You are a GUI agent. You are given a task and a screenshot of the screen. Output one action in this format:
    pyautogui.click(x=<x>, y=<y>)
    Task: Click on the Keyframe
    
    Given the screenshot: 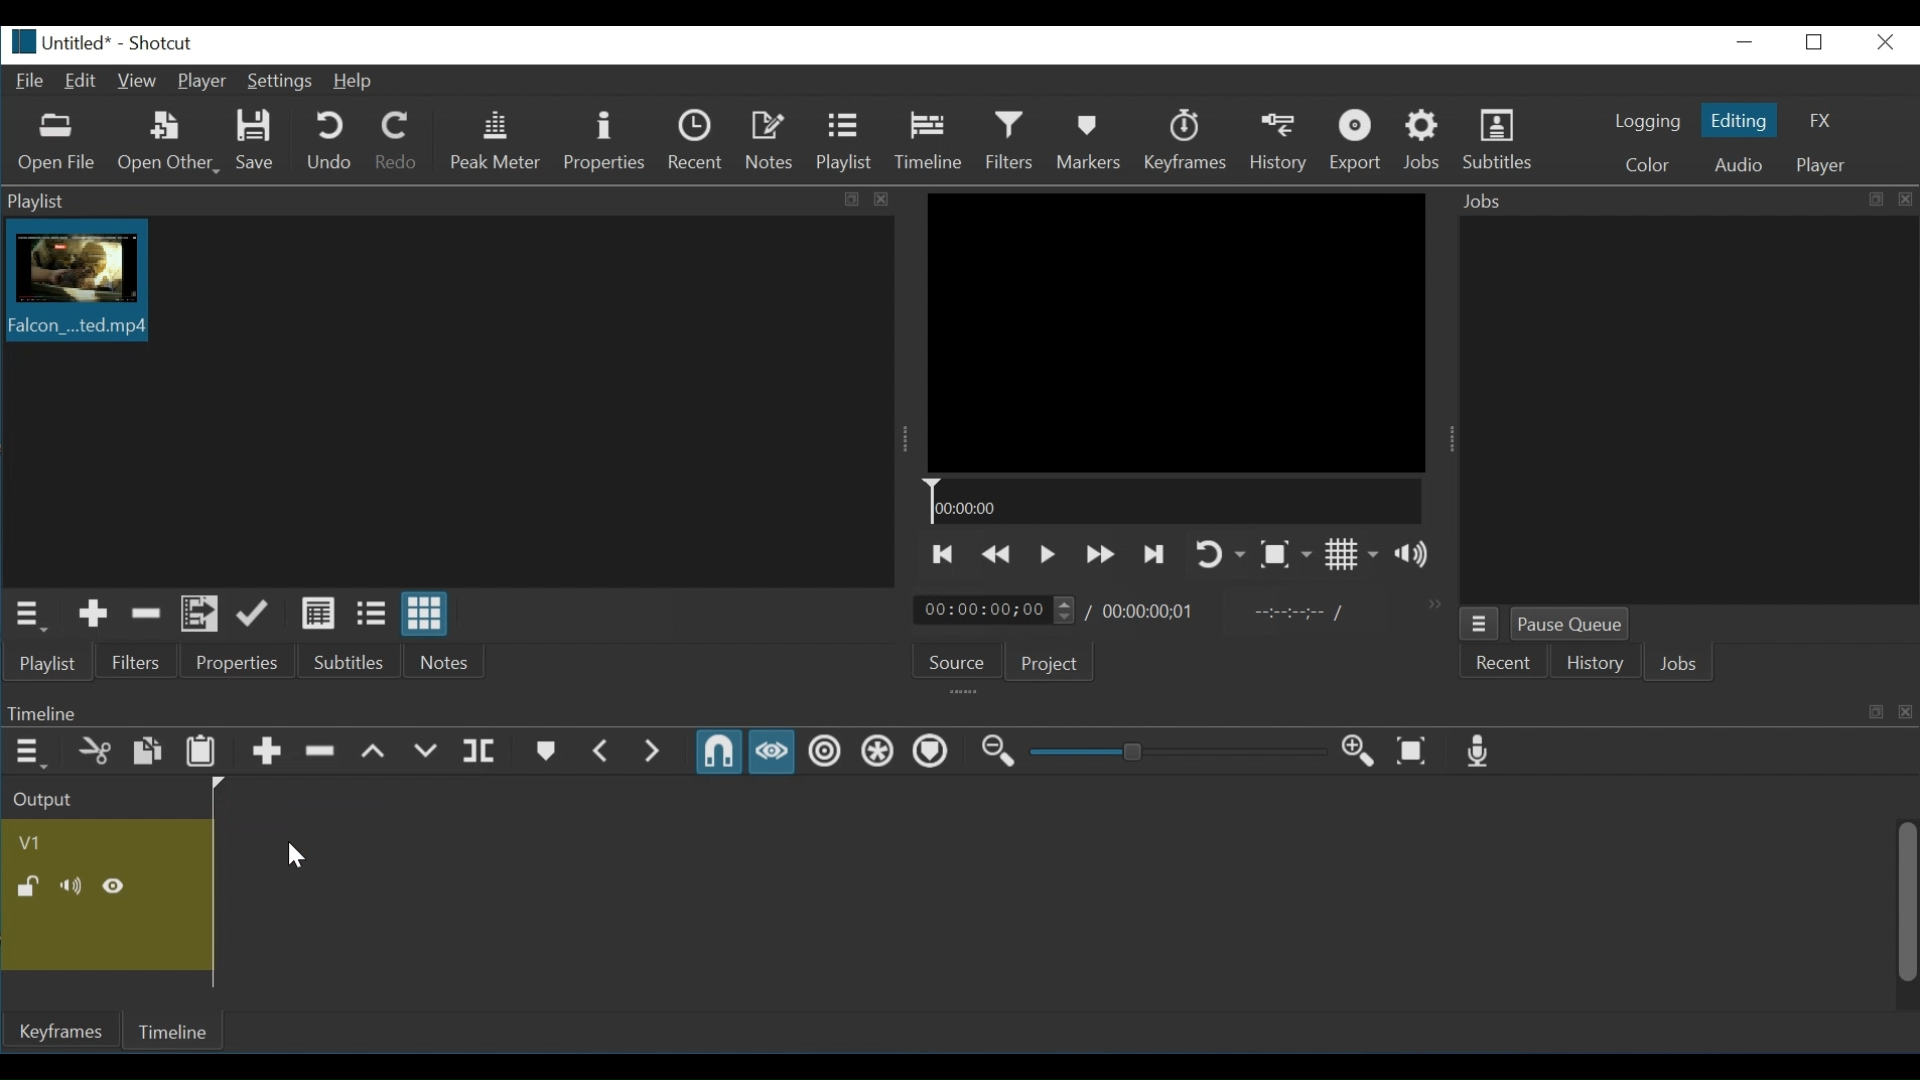 What is the action you would take?
    pyautogui.click(x=65, y=1032)
    